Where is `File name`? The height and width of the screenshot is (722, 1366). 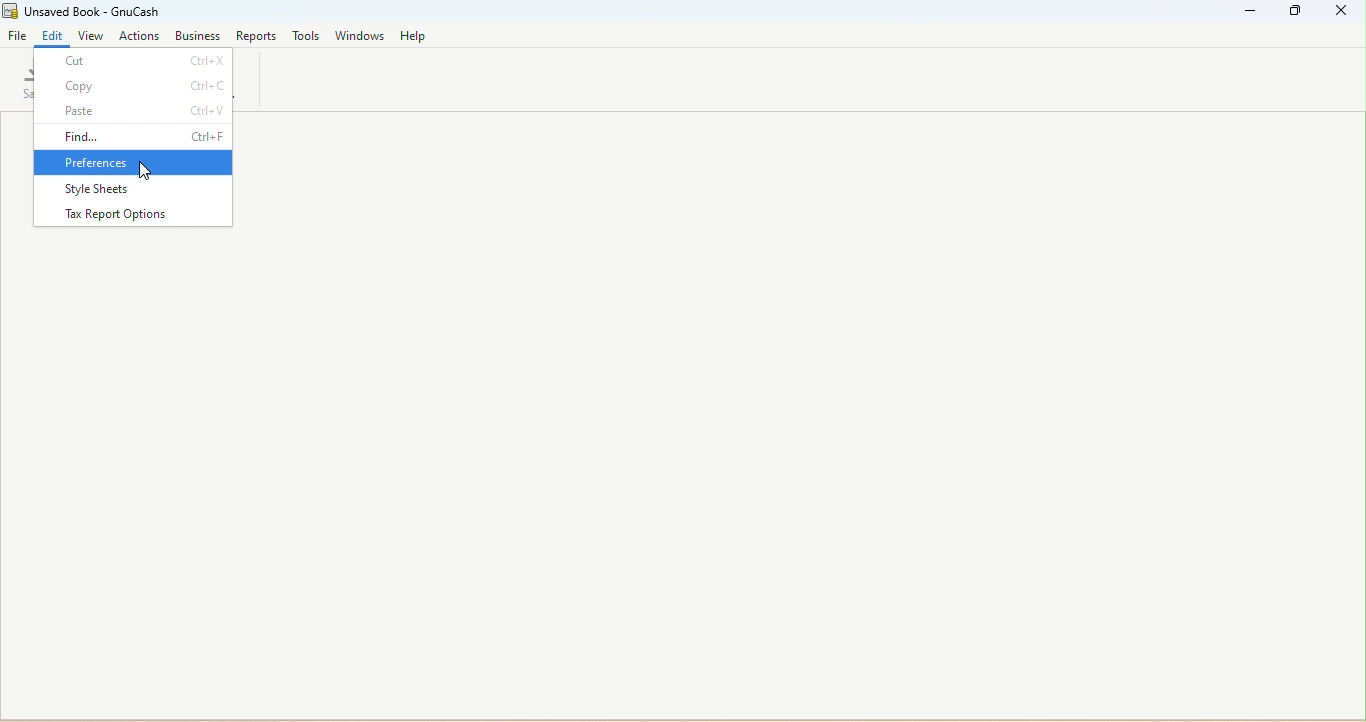
File name is located at coordinates (102, 12).